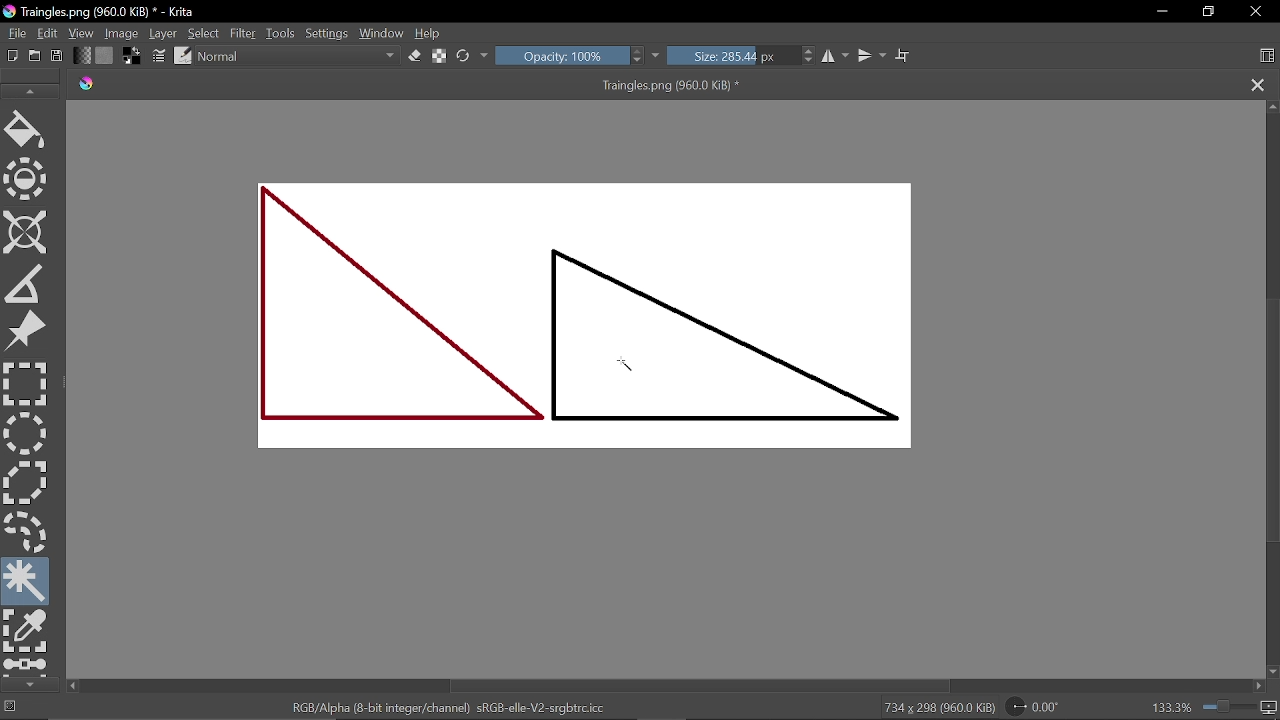  I want to click on Current Image, so click(594, 321).